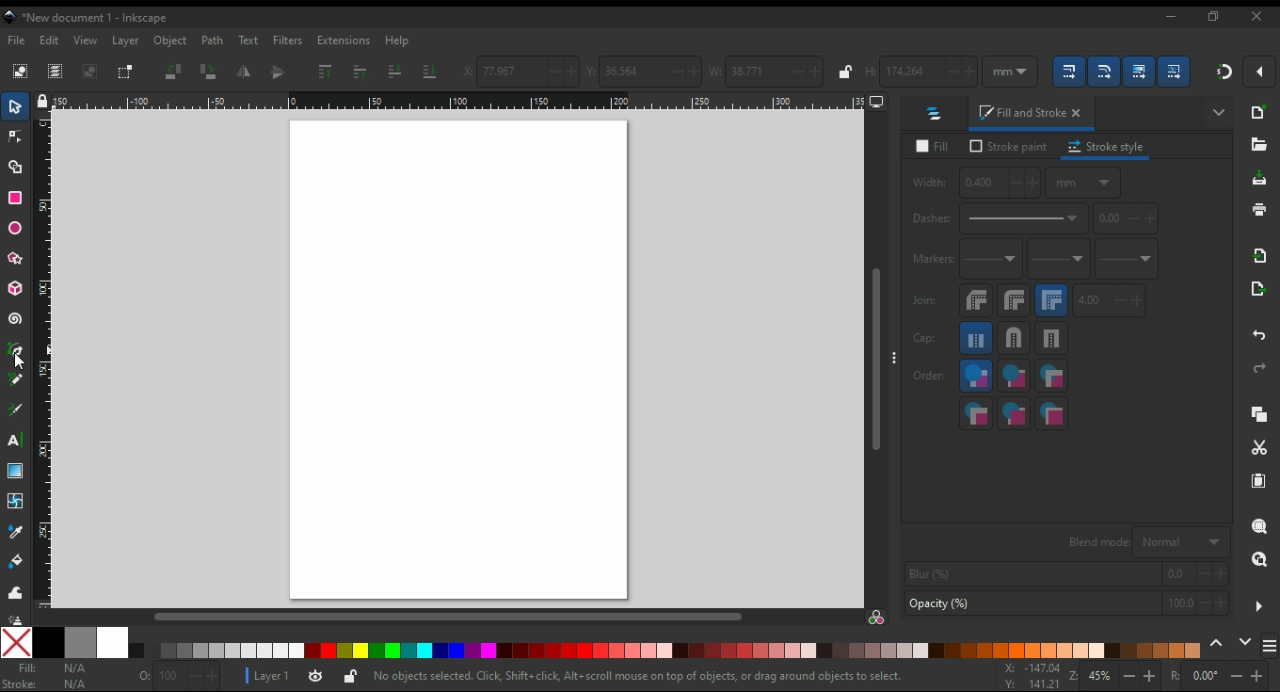 This screenshot has height=692, width=1280. I want to click on print, so click(1260, 209).